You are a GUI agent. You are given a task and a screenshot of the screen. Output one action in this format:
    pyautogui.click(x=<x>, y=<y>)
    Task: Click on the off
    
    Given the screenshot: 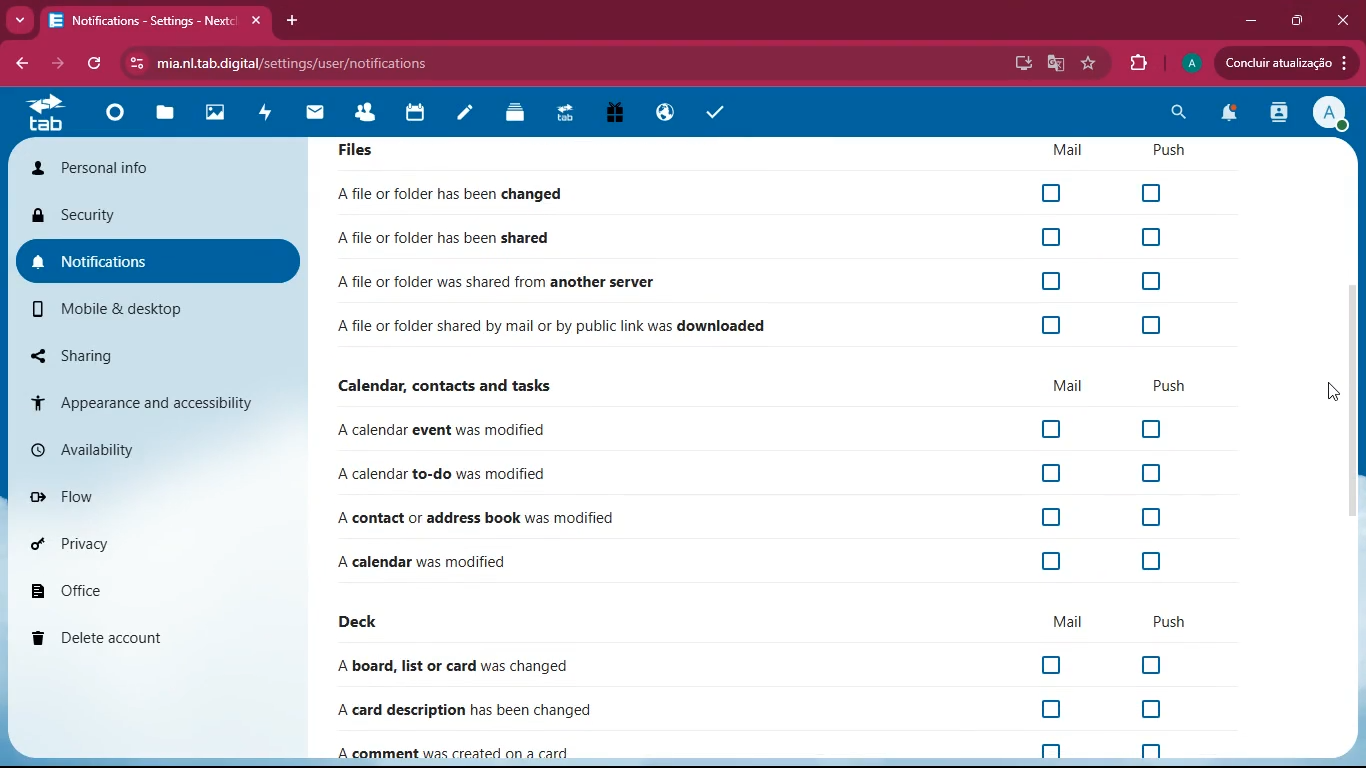 What is the action you would take?
    pyautogui.click(x=1046, y=710)
    